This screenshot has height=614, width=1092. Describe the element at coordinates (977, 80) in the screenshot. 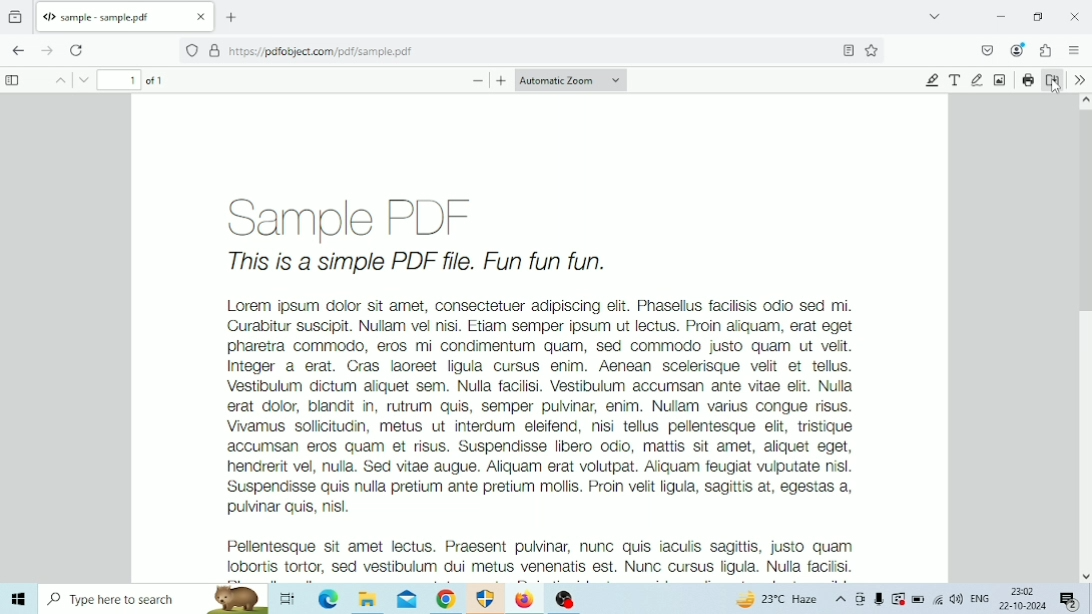

I see `Draw` at that location.